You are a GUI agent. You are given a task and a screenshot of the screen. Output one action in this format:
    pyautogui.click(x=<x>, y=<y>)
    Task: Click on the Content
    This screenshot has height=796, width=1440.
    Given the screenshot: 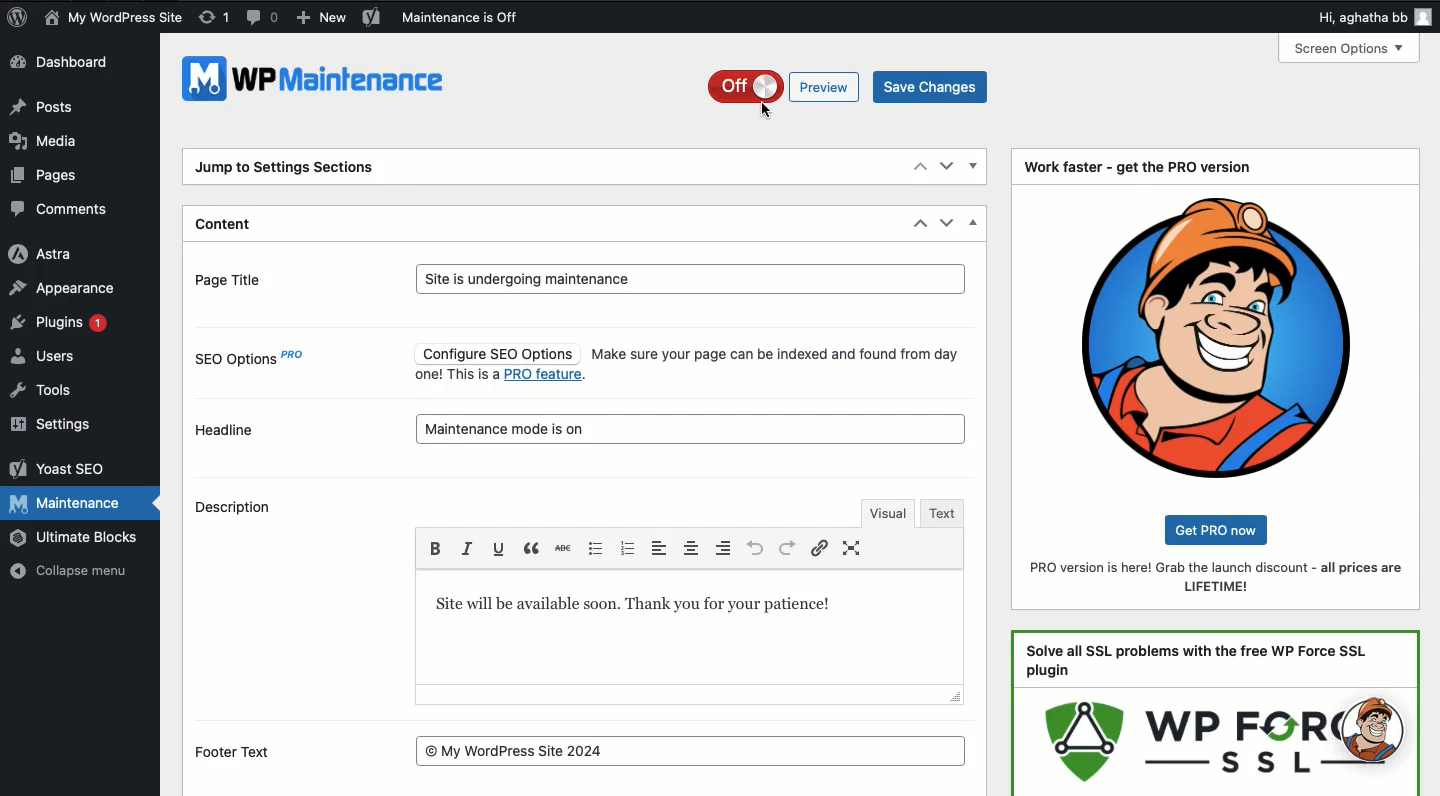 What is the action you would take?
    pyautogui.click(x=228, y=226)
    